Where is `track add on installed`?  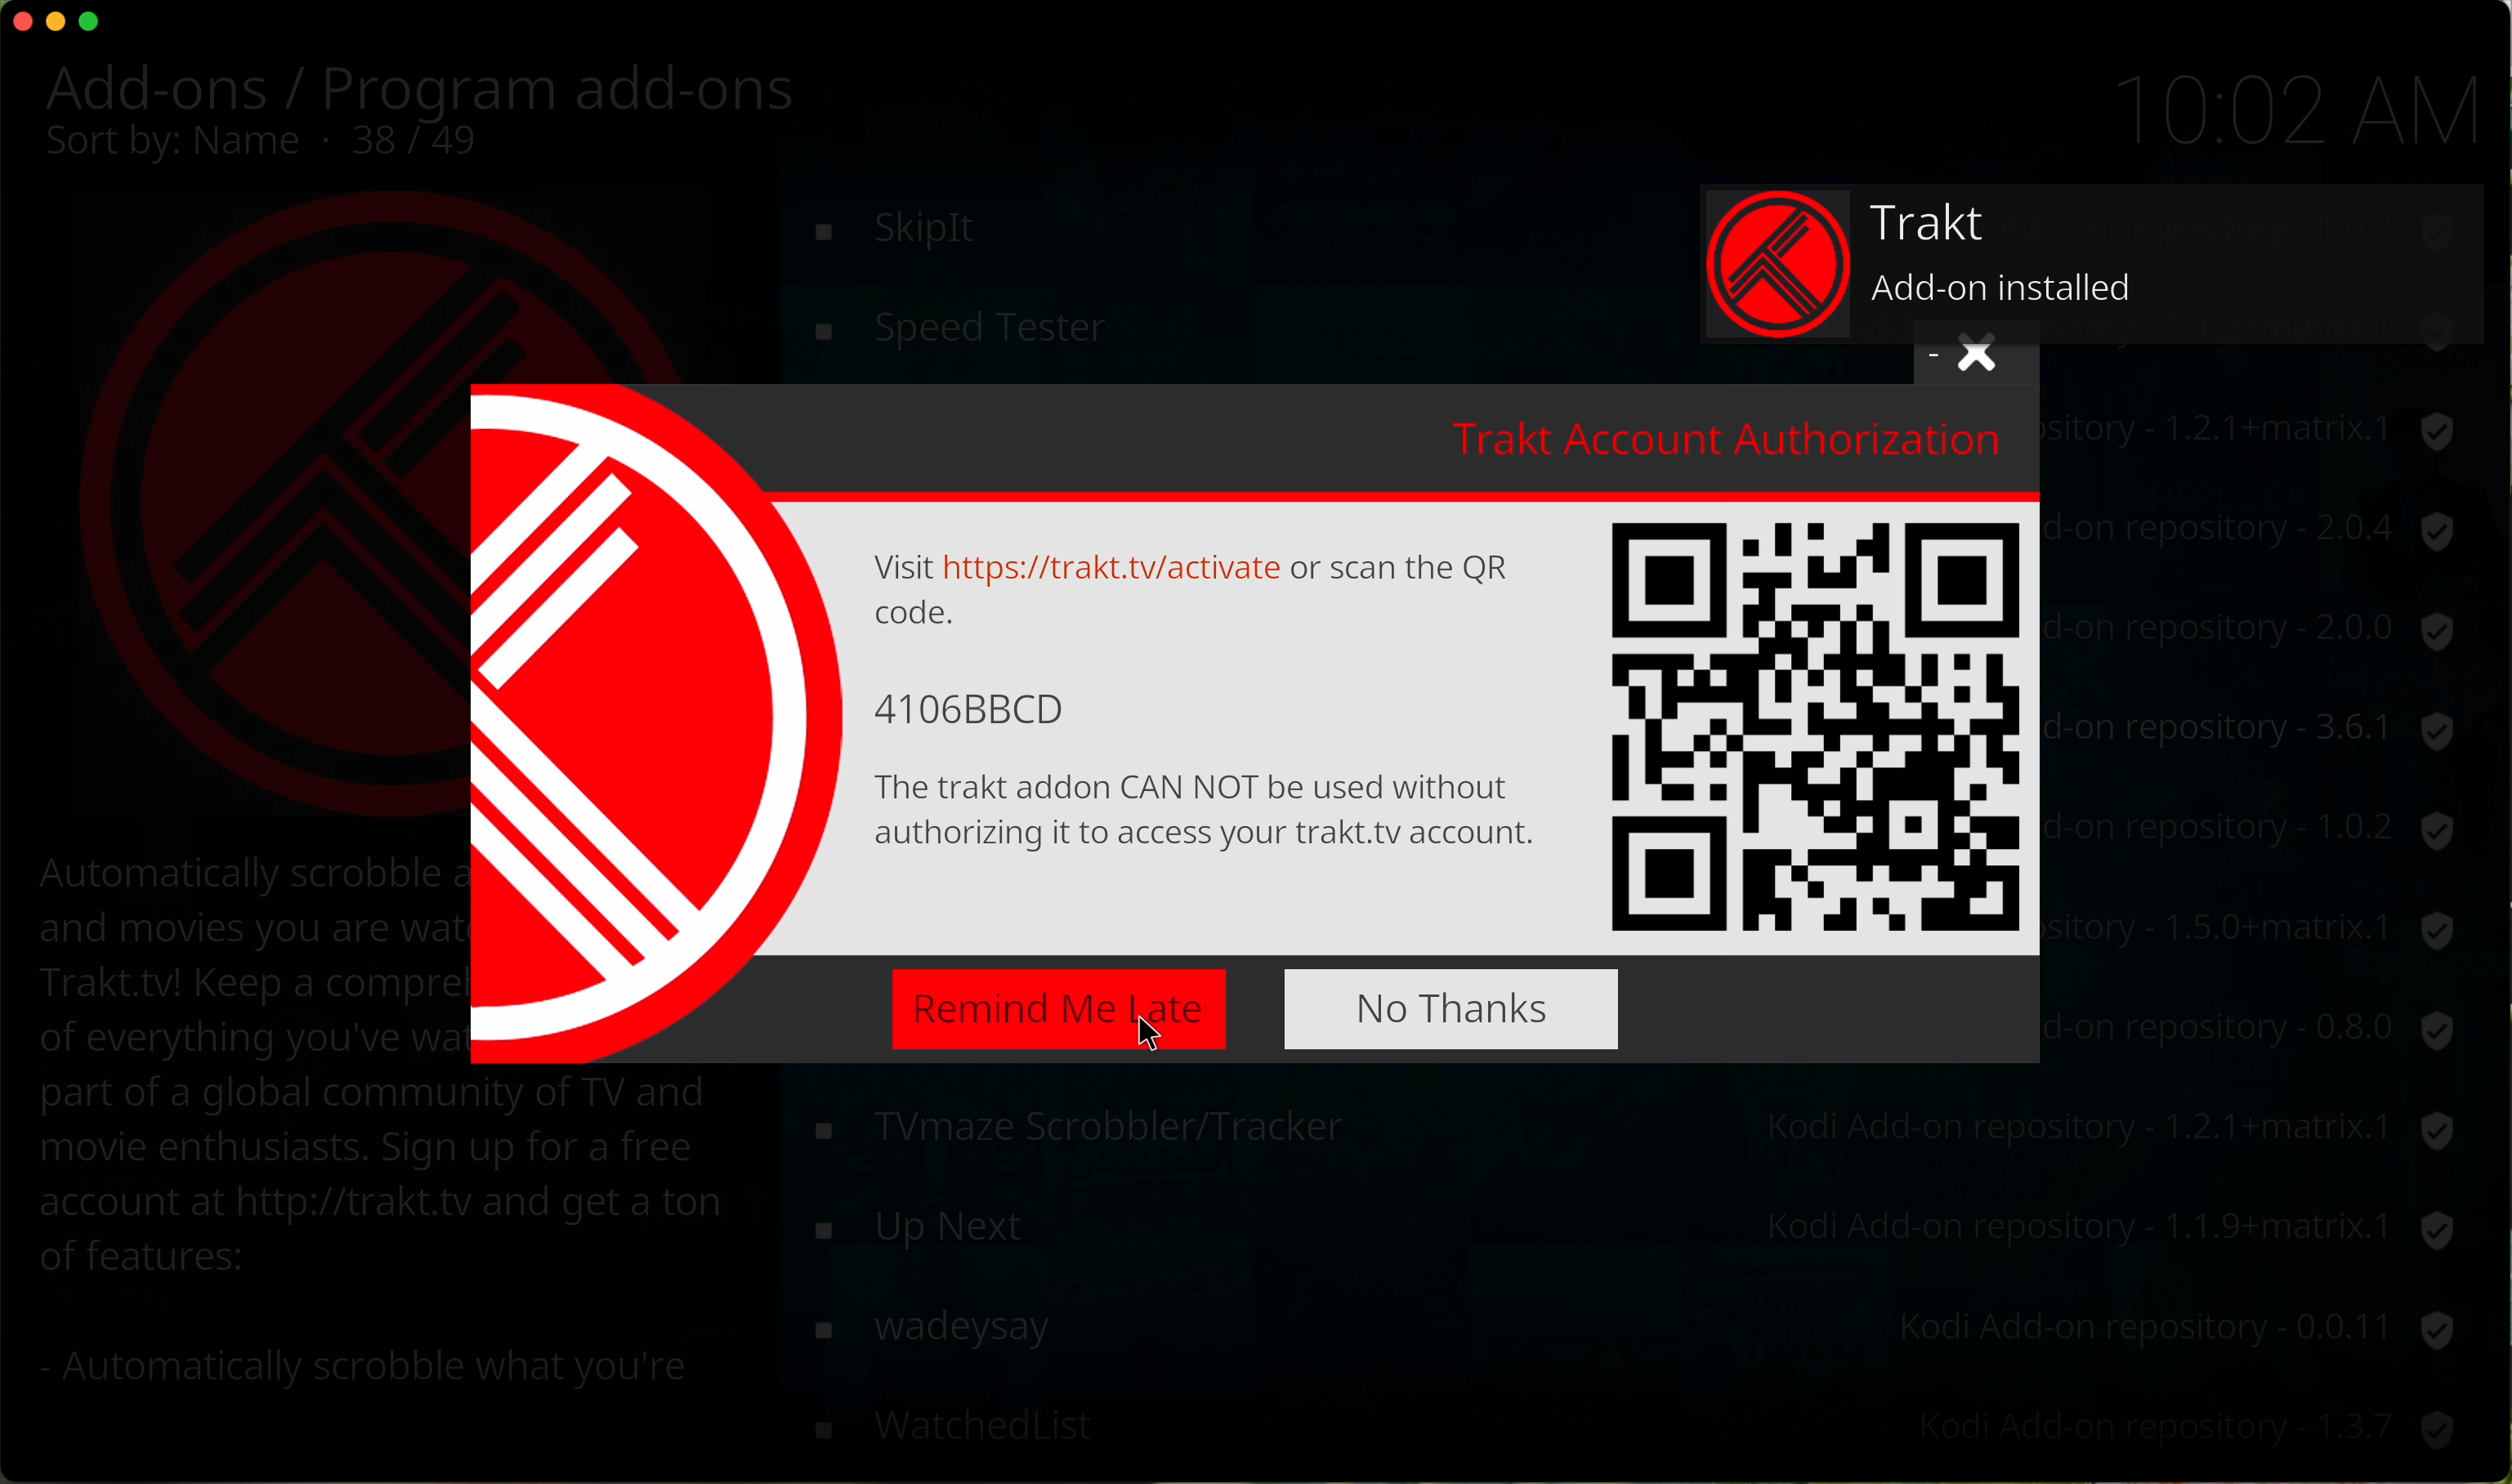 track add on installed is located at coordinates (2098, 254).